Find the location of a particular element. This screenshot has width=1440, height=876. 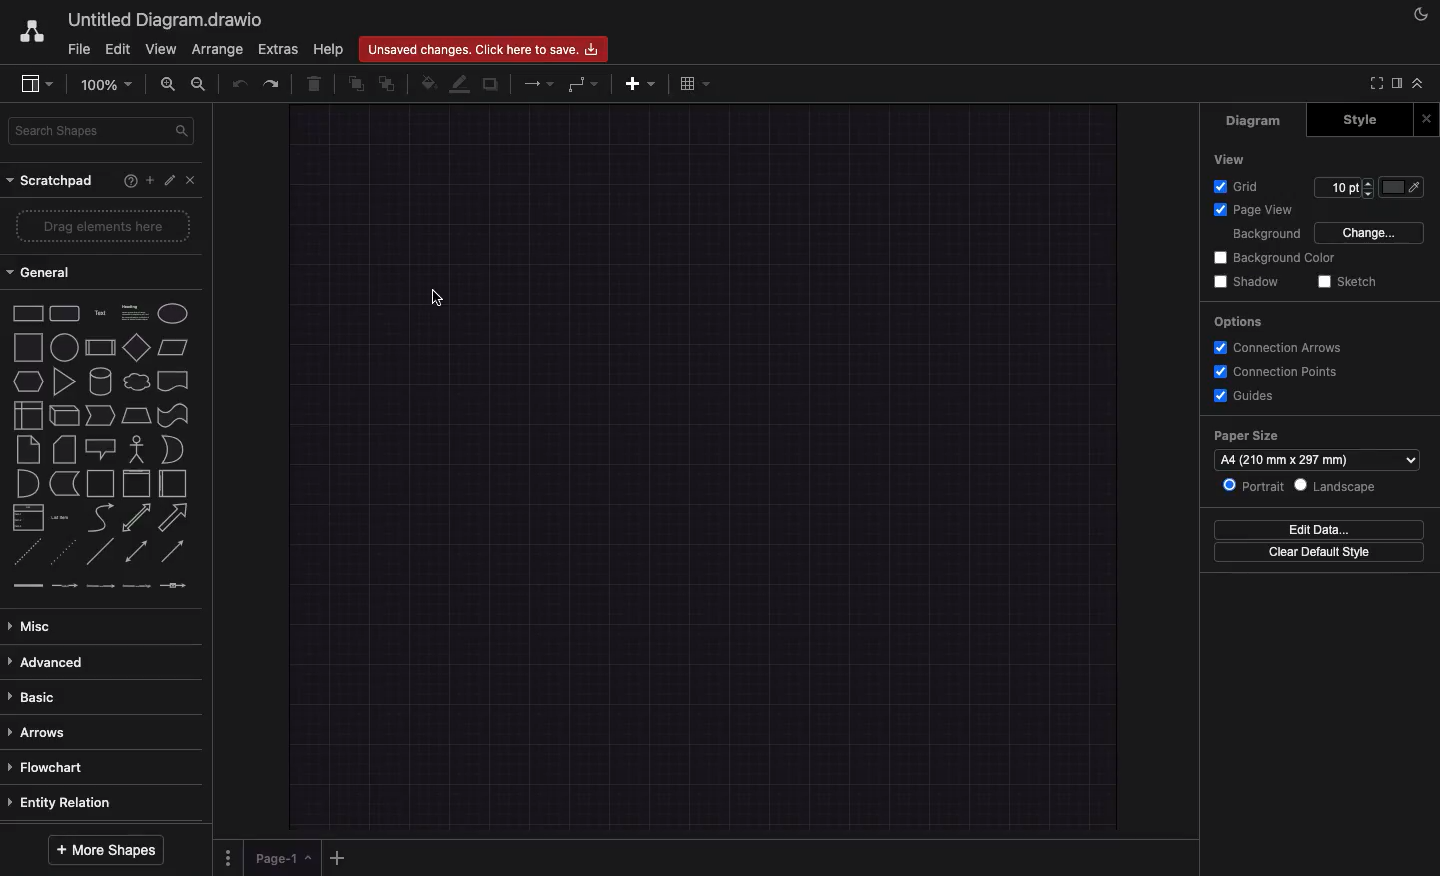

Waypoint is located at coordinates (582, 85).